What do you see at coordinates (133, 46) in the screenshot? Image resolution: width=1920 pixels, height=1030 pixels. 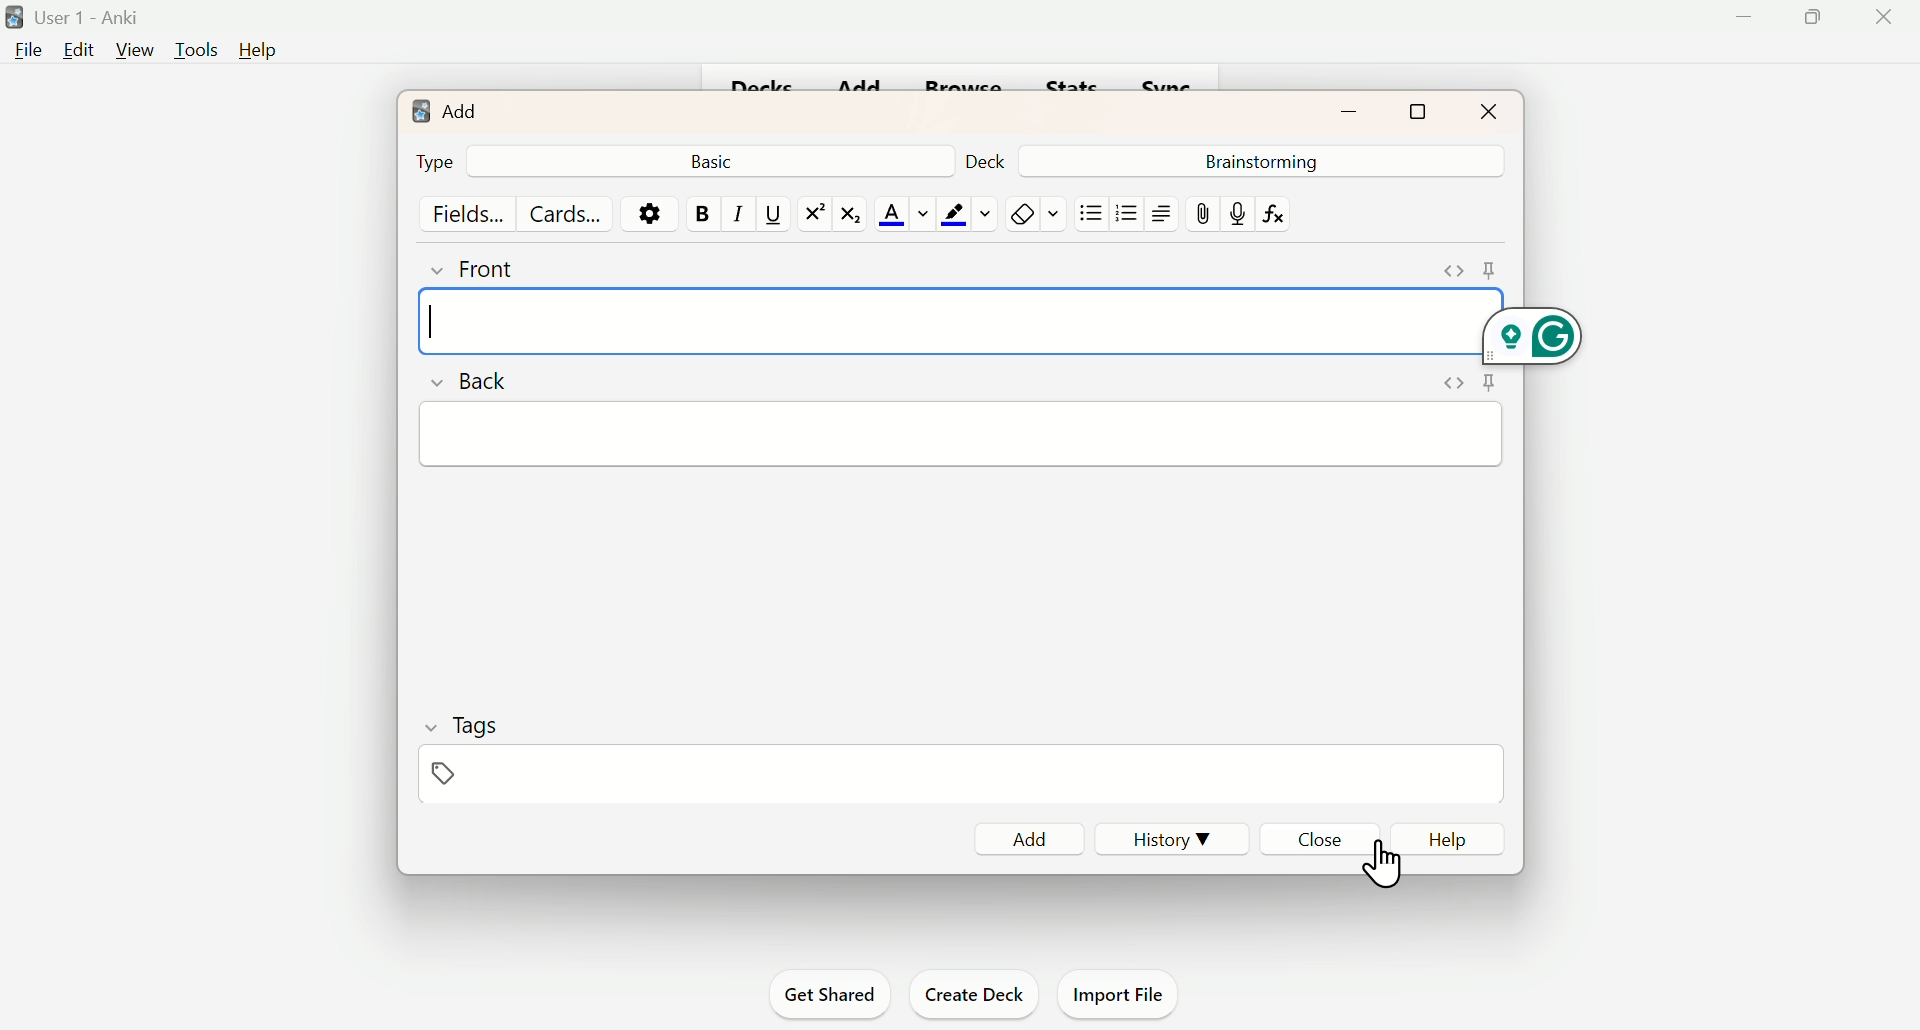 I see `` at bounding box center [133, 46].